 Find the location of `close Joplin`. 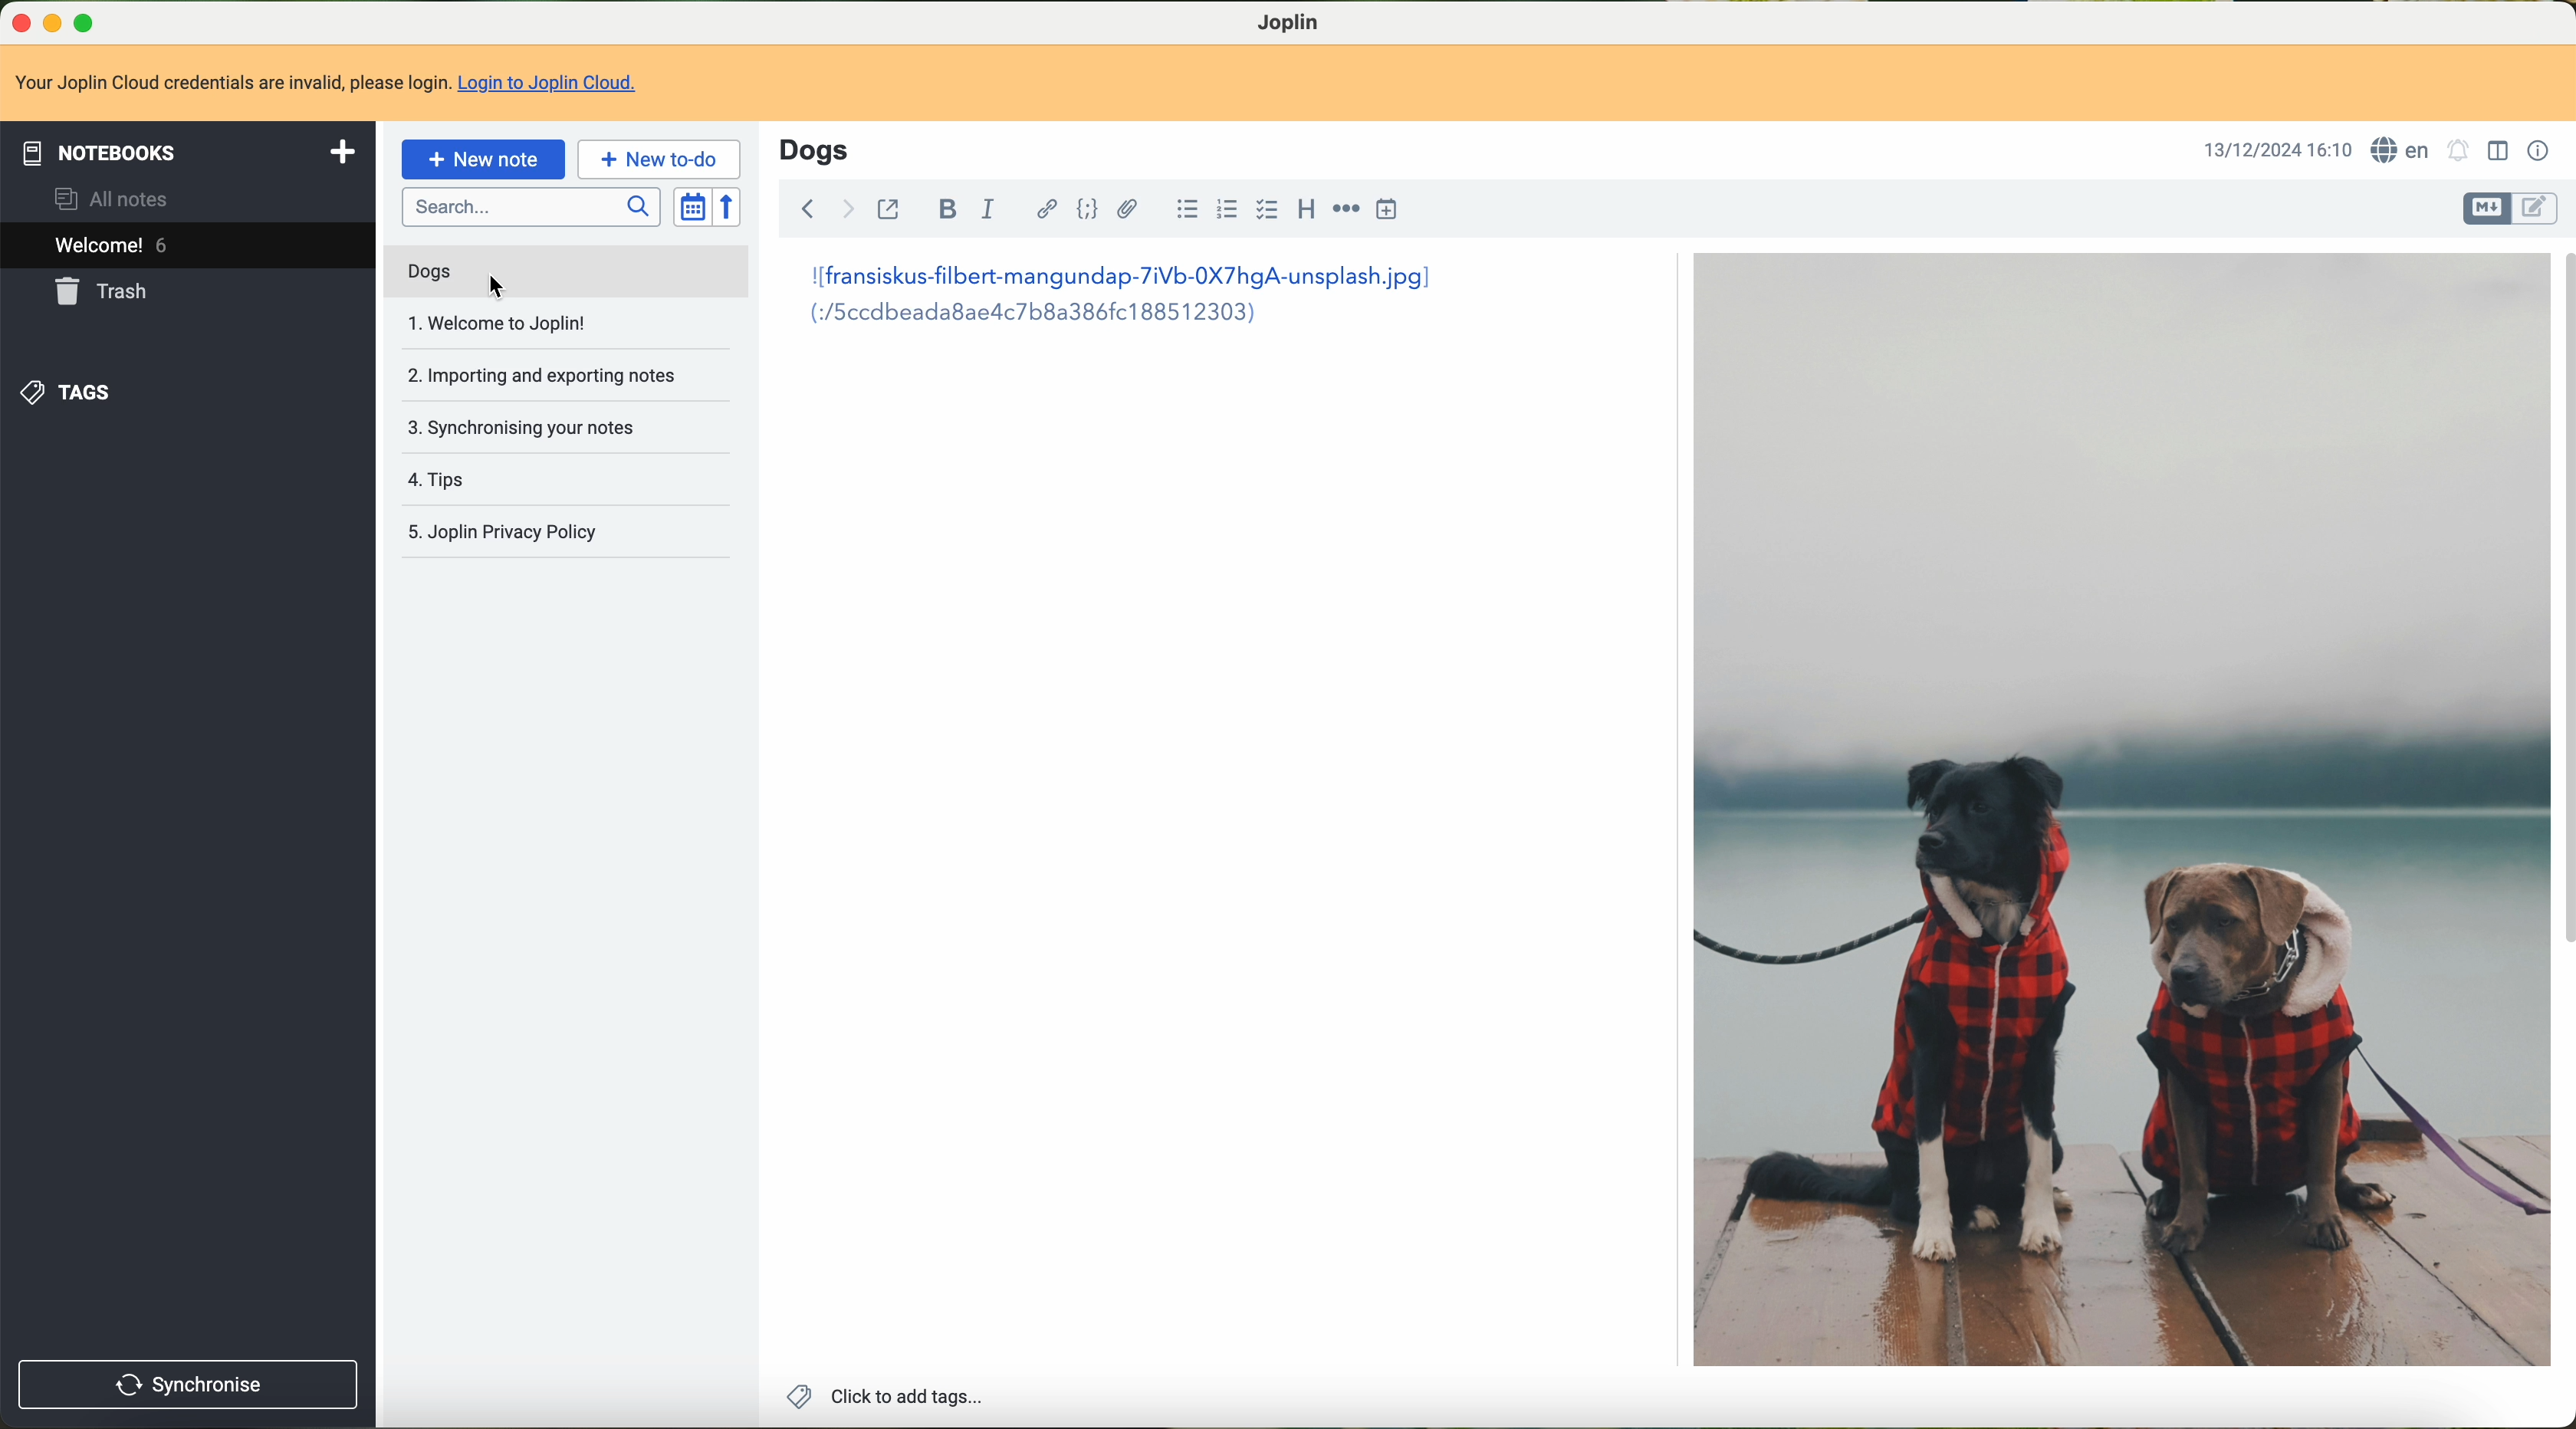

close Joplin is located at coordinates (16, 21).